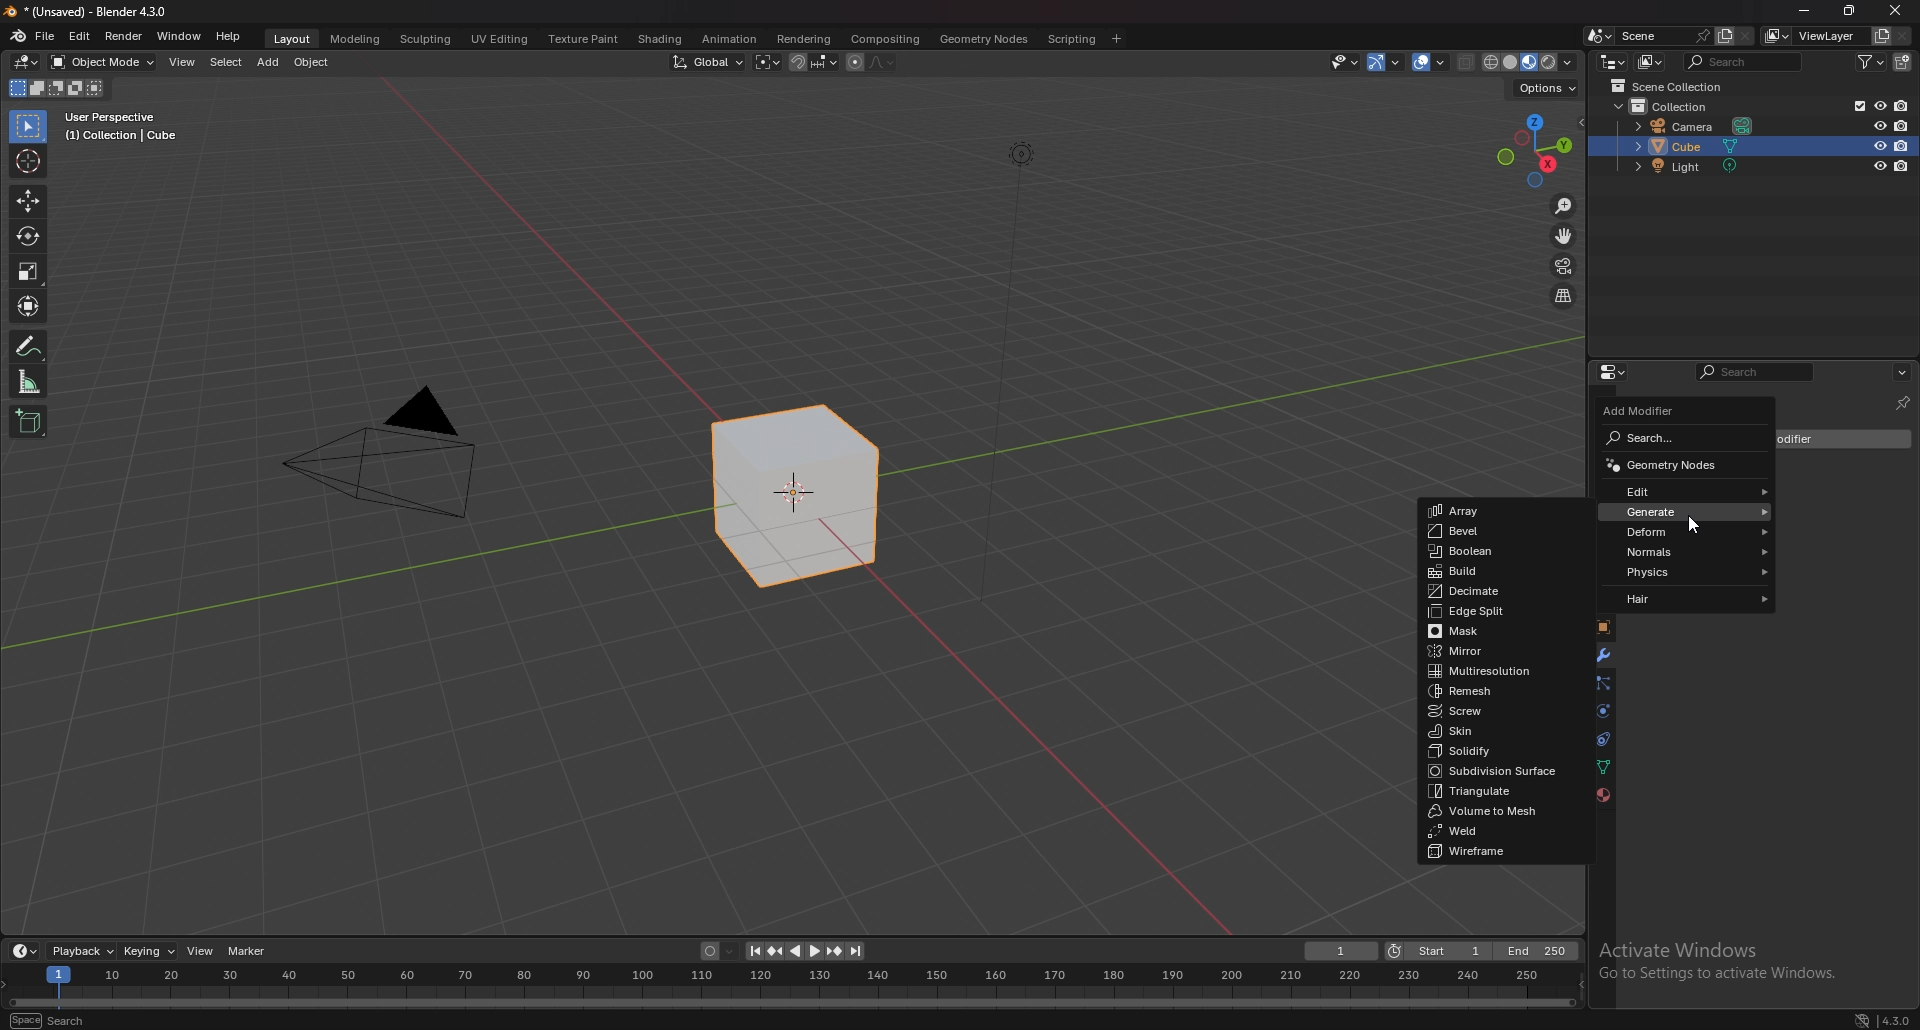  I want to click on jump to endpoint, so click(752, 951).